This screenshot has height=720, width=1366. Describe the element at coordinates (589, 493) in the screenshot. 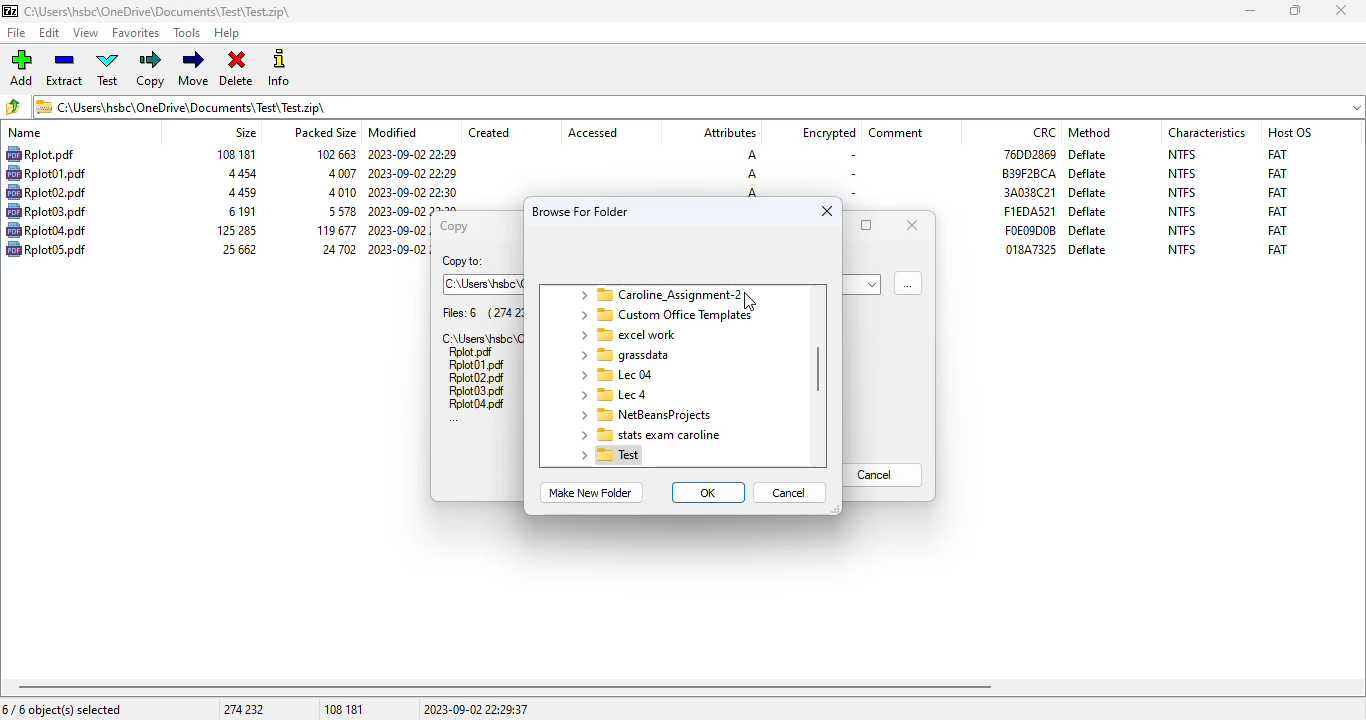

I see `make new folder` at that location.